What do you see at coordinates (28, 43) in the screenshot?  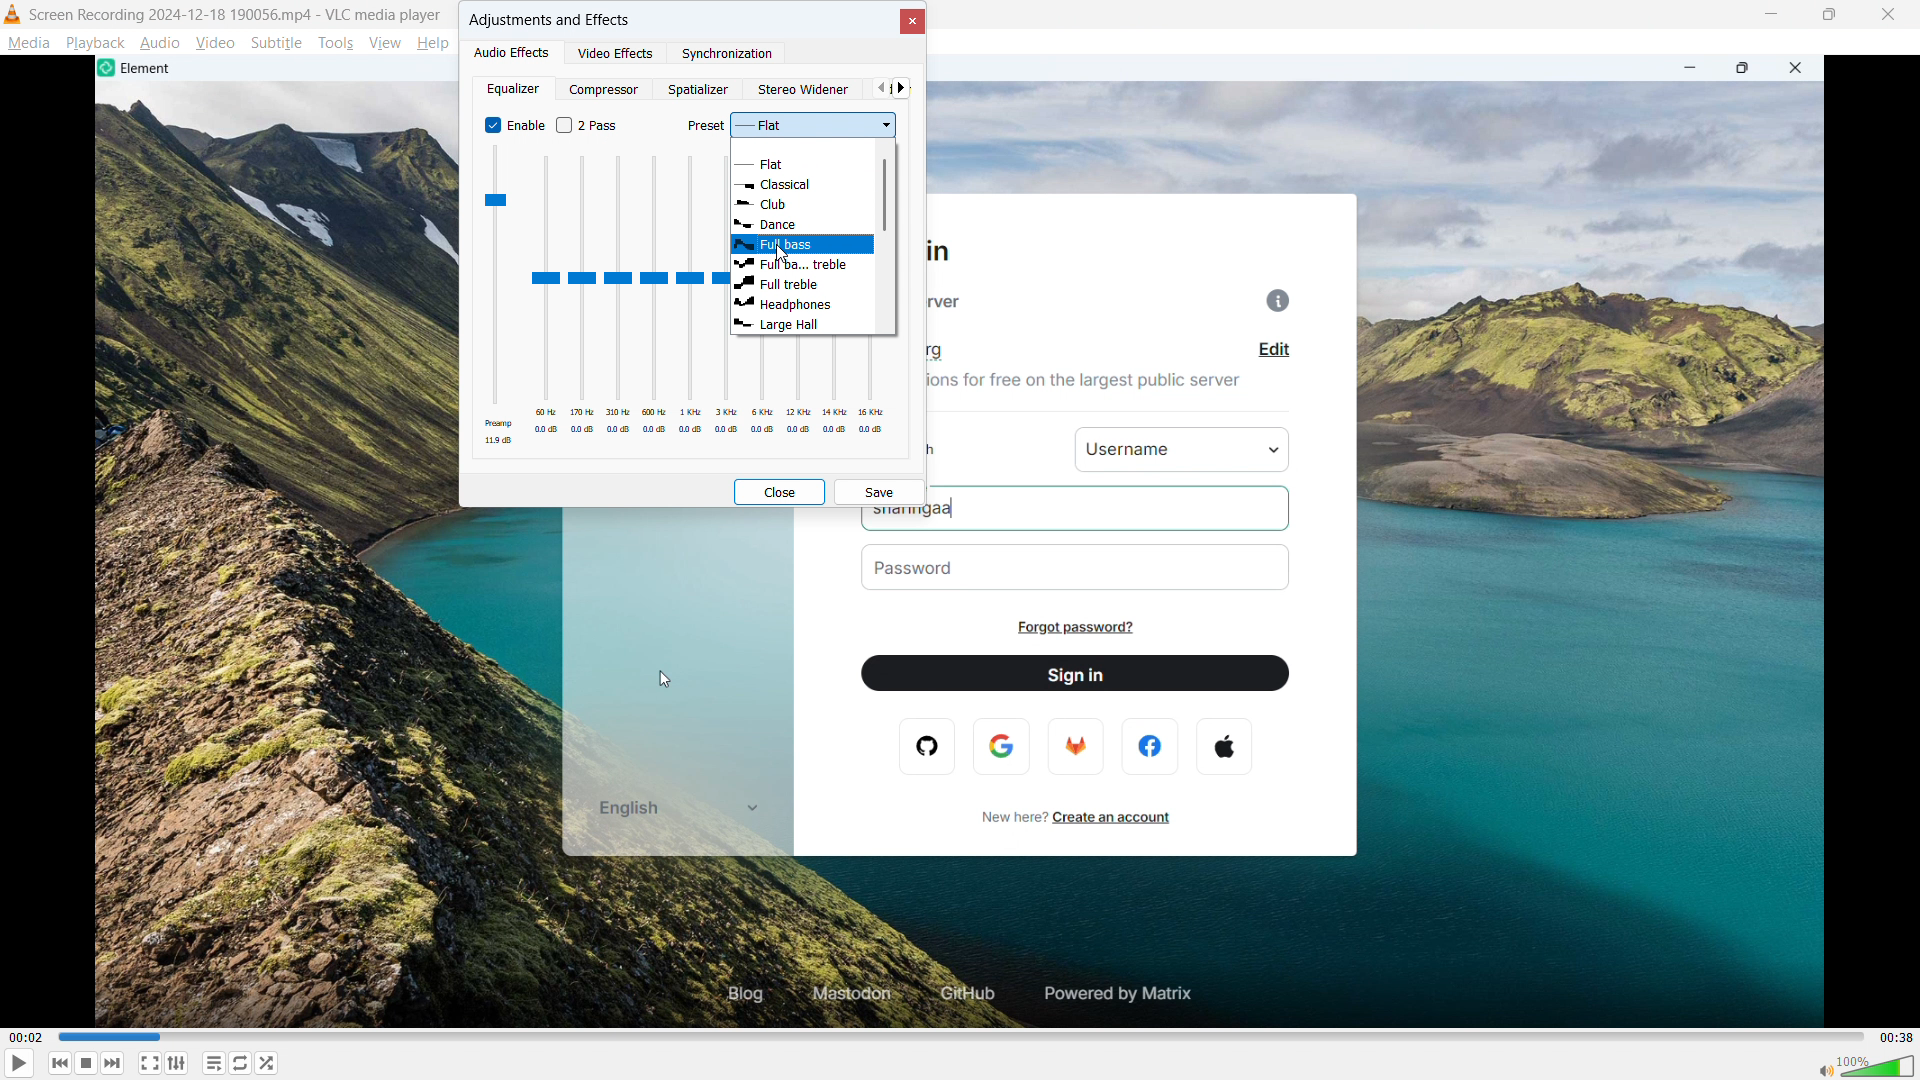 I see `Media ` at bounding box center [28, 43].